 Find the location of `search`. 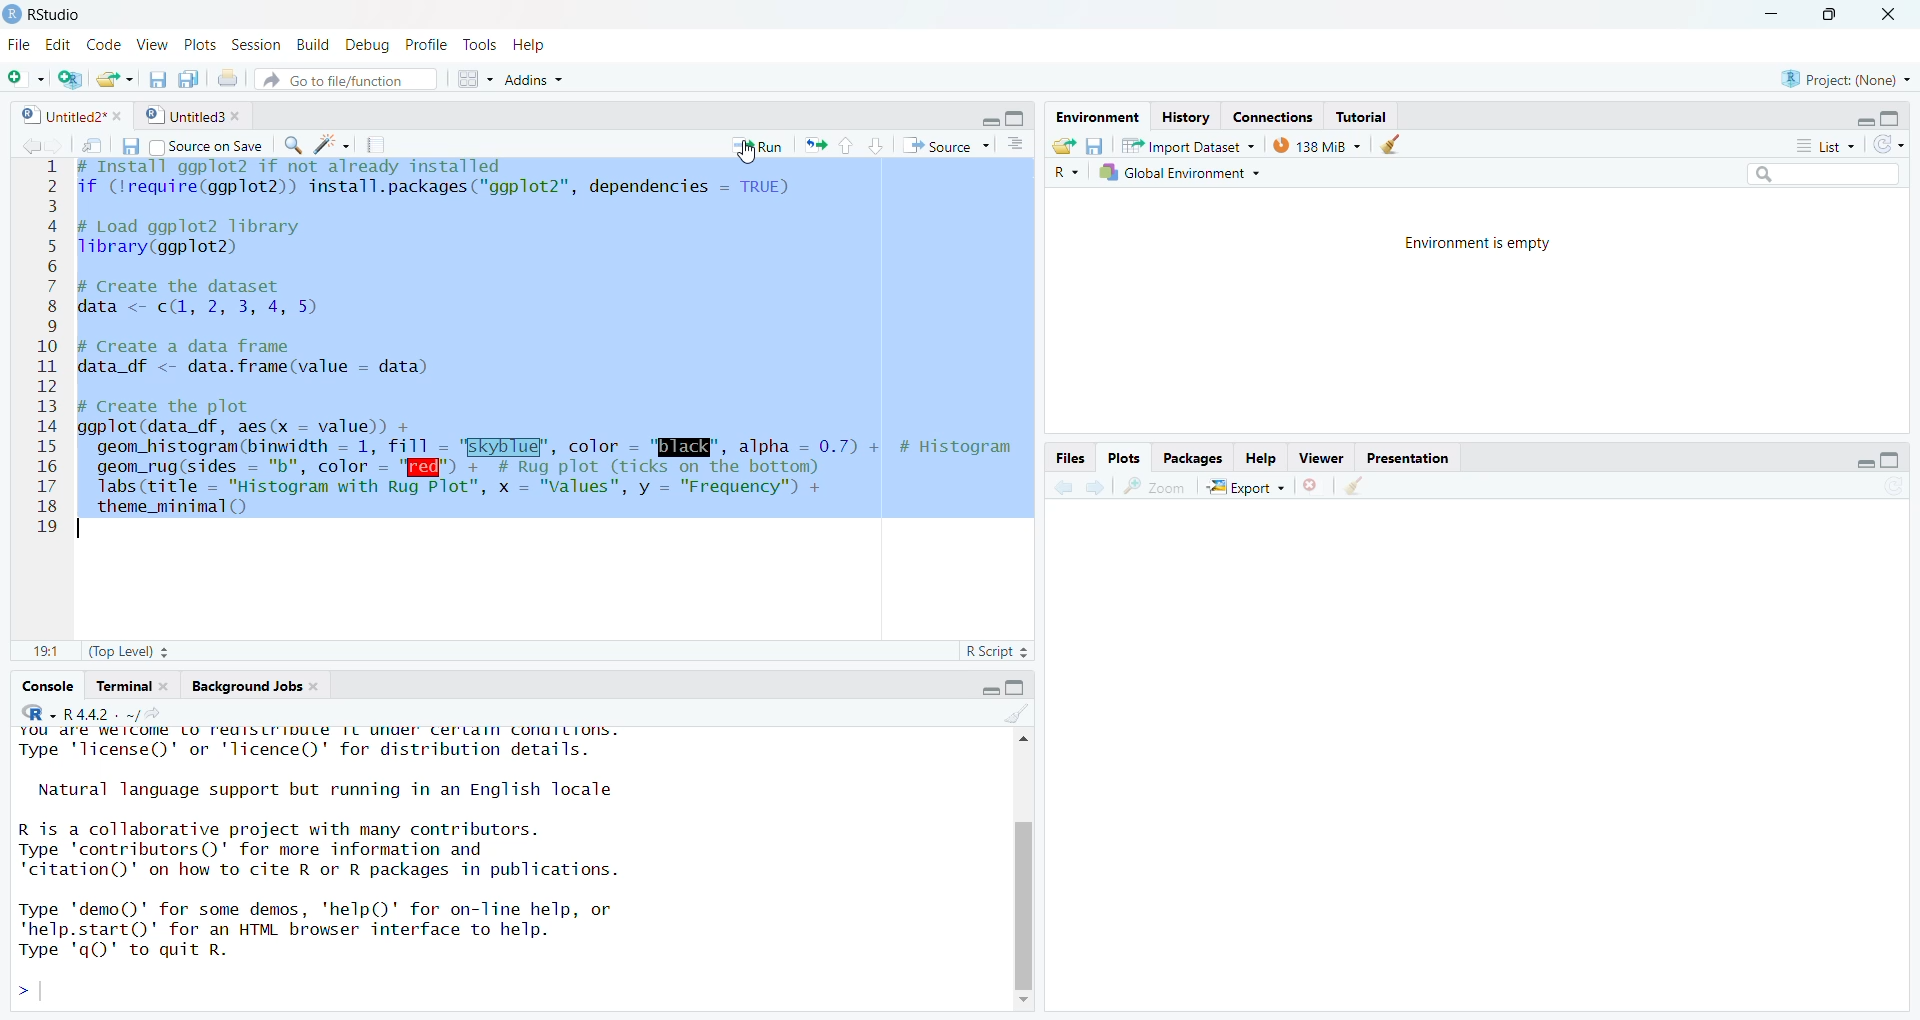

search is located at coordinates (1820, 175).